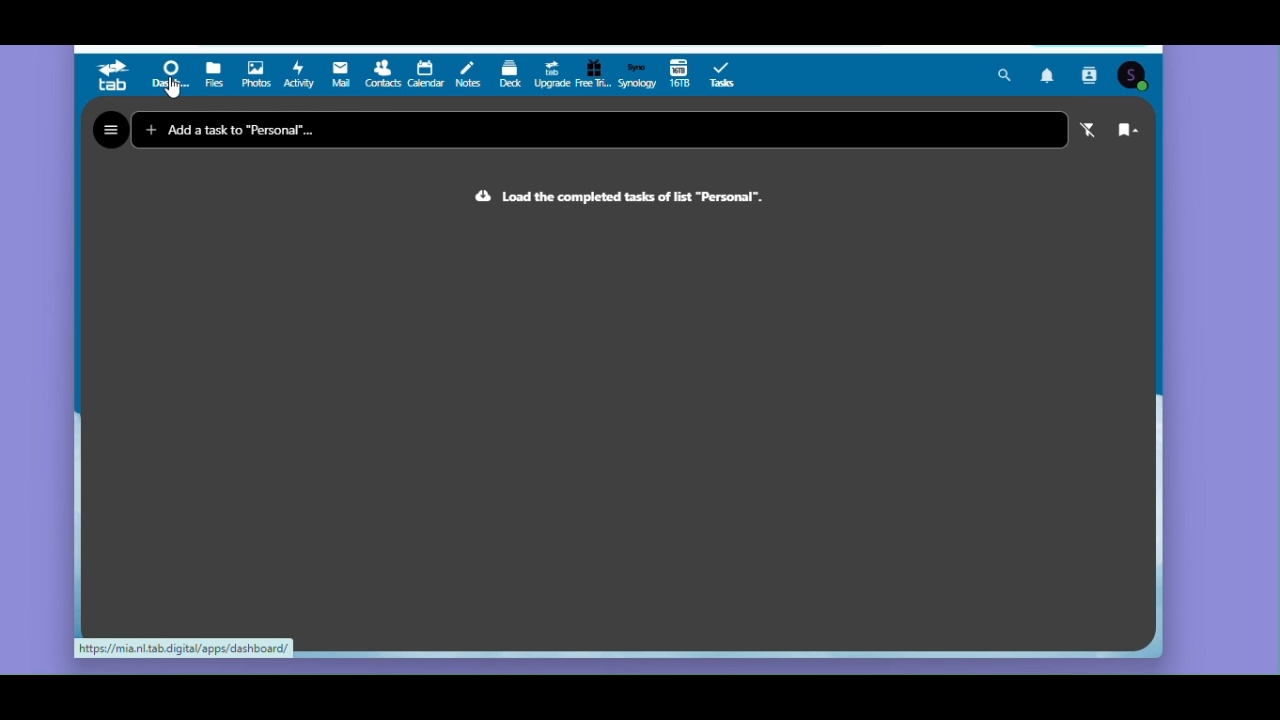  What do you see at coordinates (173, 90) in the screenshot?
I see `Cursor` at bounding box center [173, 90].